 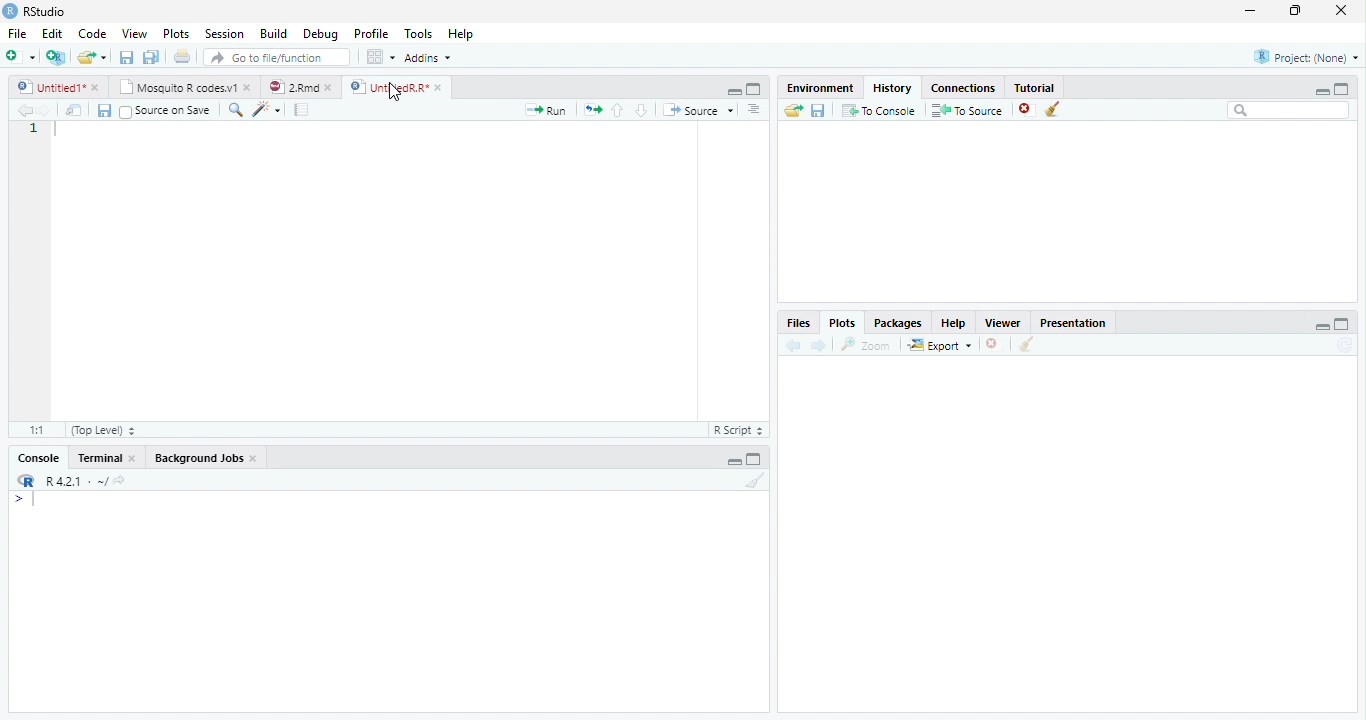 What do you see at coordinates (329, 88) in the screenshot?
I see `close` at bounding box center [329, 88].